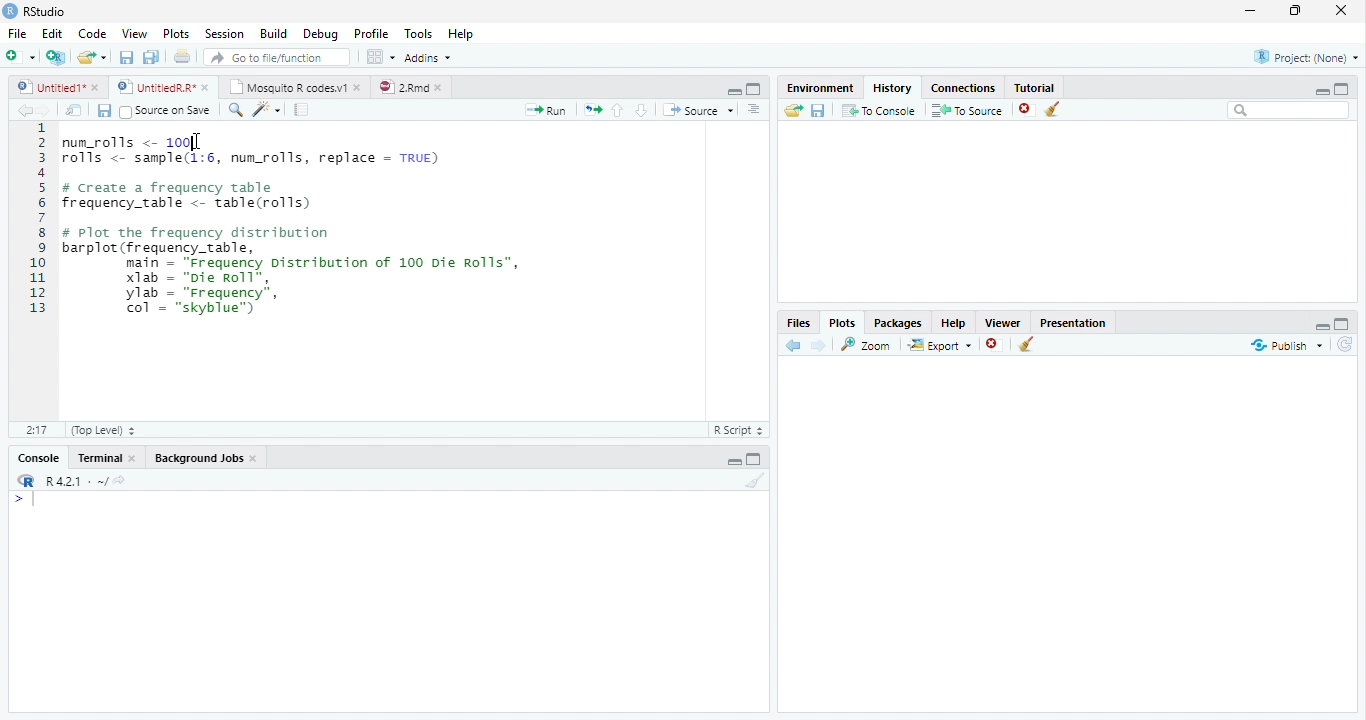 Image resolution: width=1366 pixels, height=720 pixels. I want to click on Compile Report, so click(303, 109).